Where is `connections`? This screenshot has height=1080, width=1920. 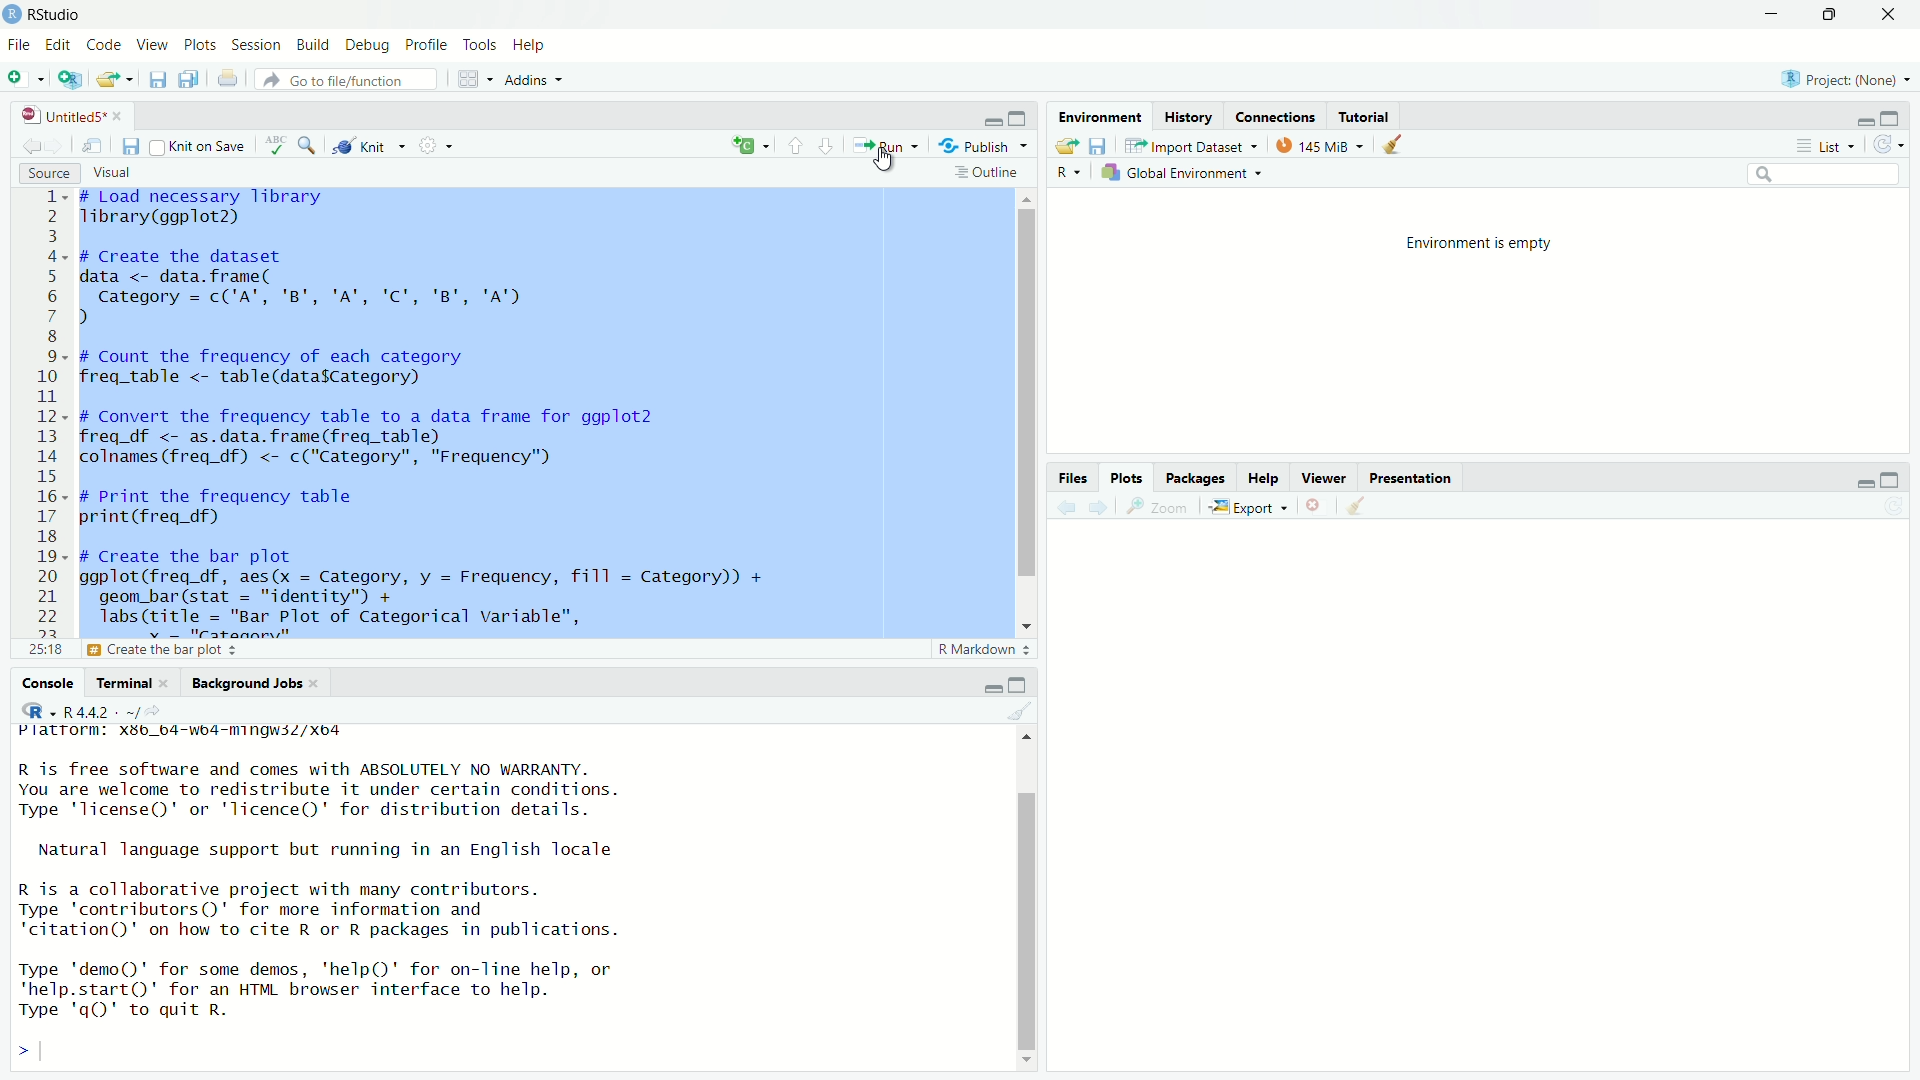
connections is located at coordinates (1277, 117).